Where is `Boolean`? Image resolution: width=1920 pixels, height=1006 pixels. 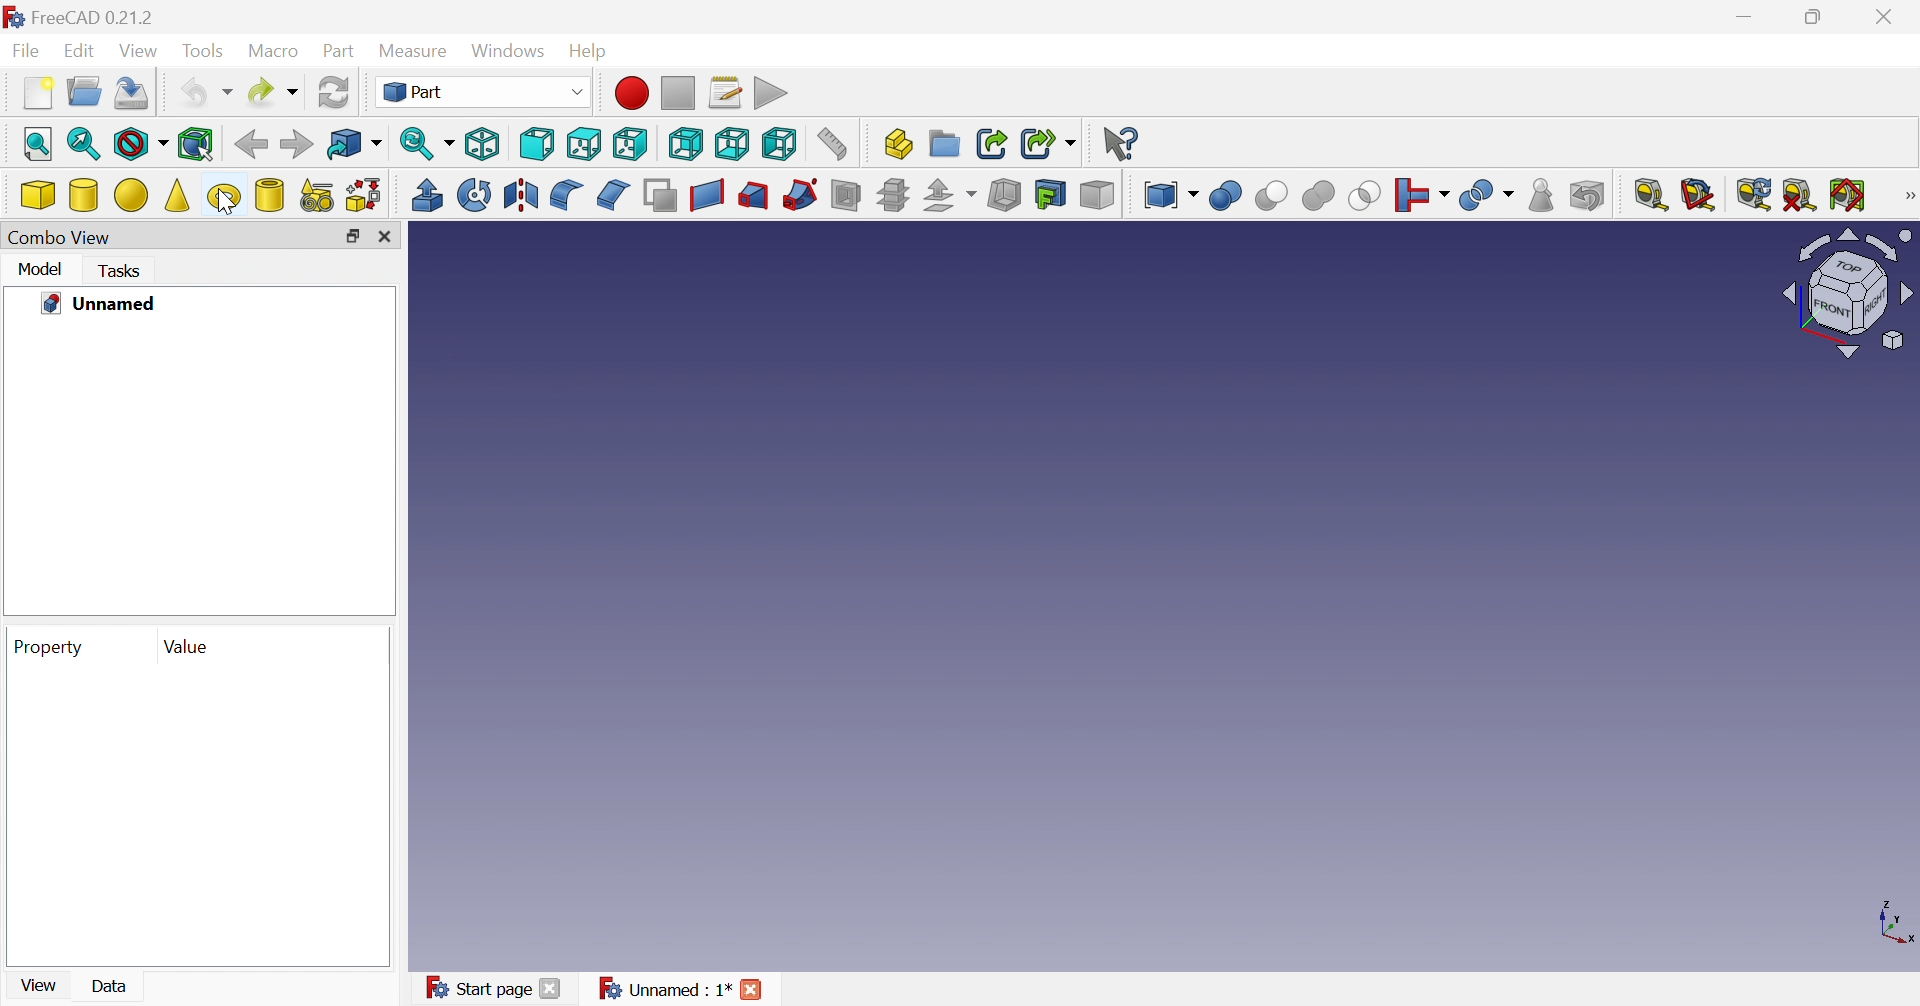
Boolean is located at coordinates (1227, 195).